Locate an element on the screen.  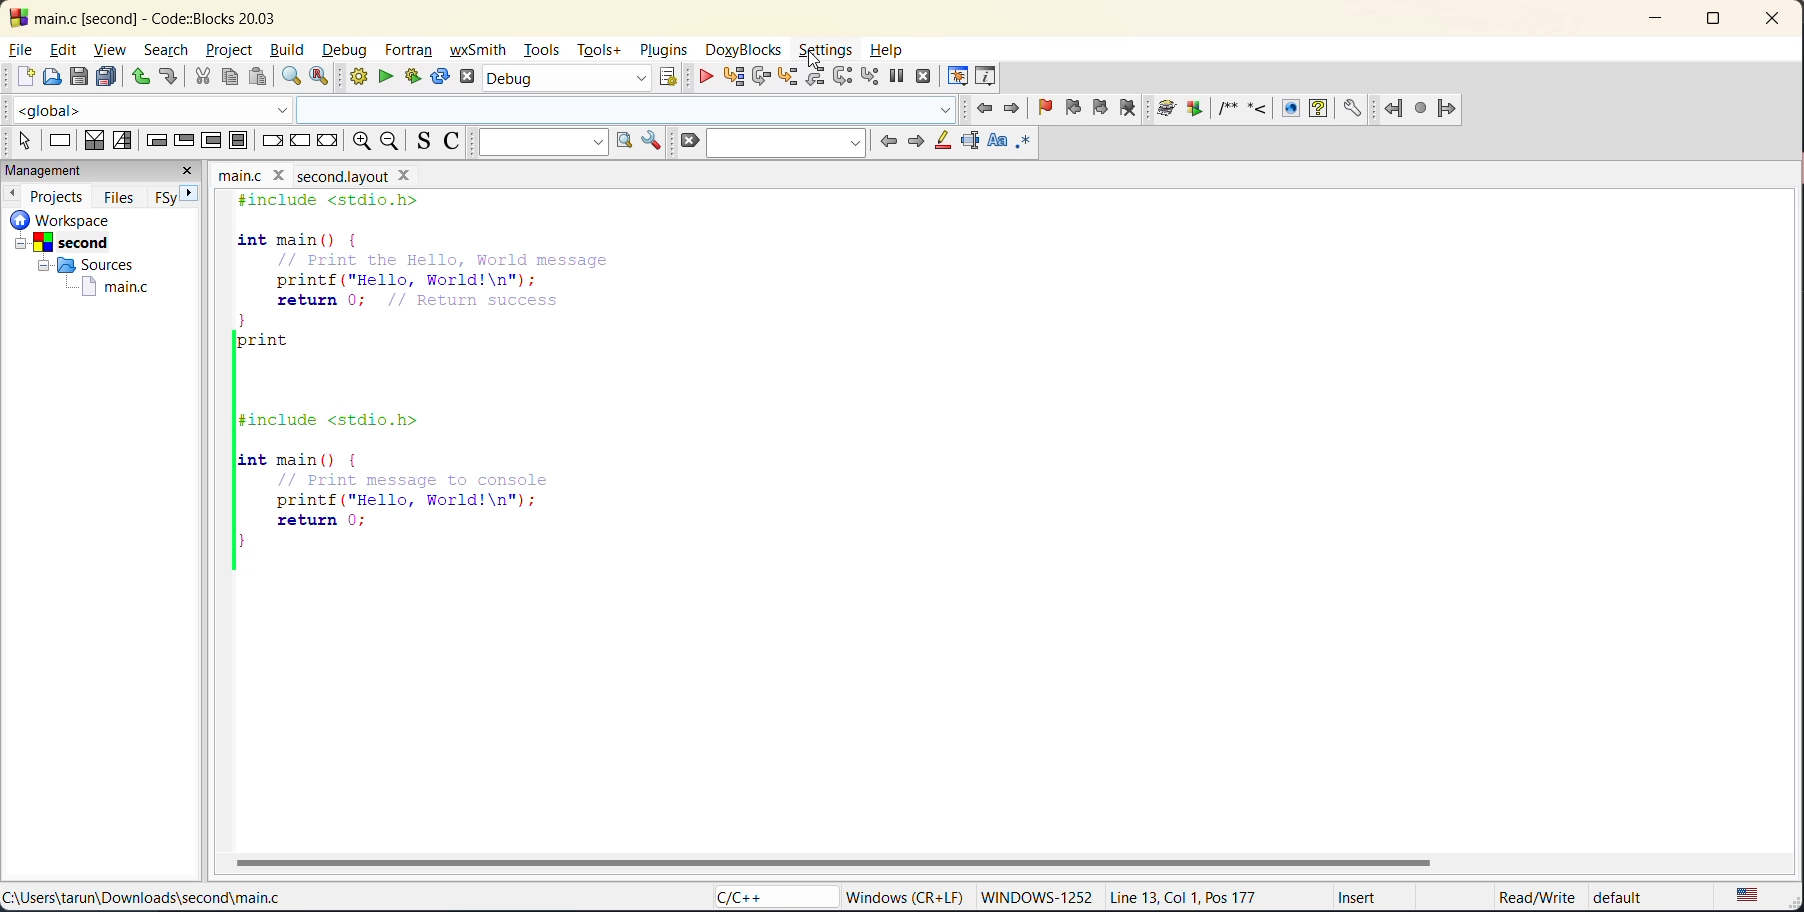
search is located at coordinates (167, 52).